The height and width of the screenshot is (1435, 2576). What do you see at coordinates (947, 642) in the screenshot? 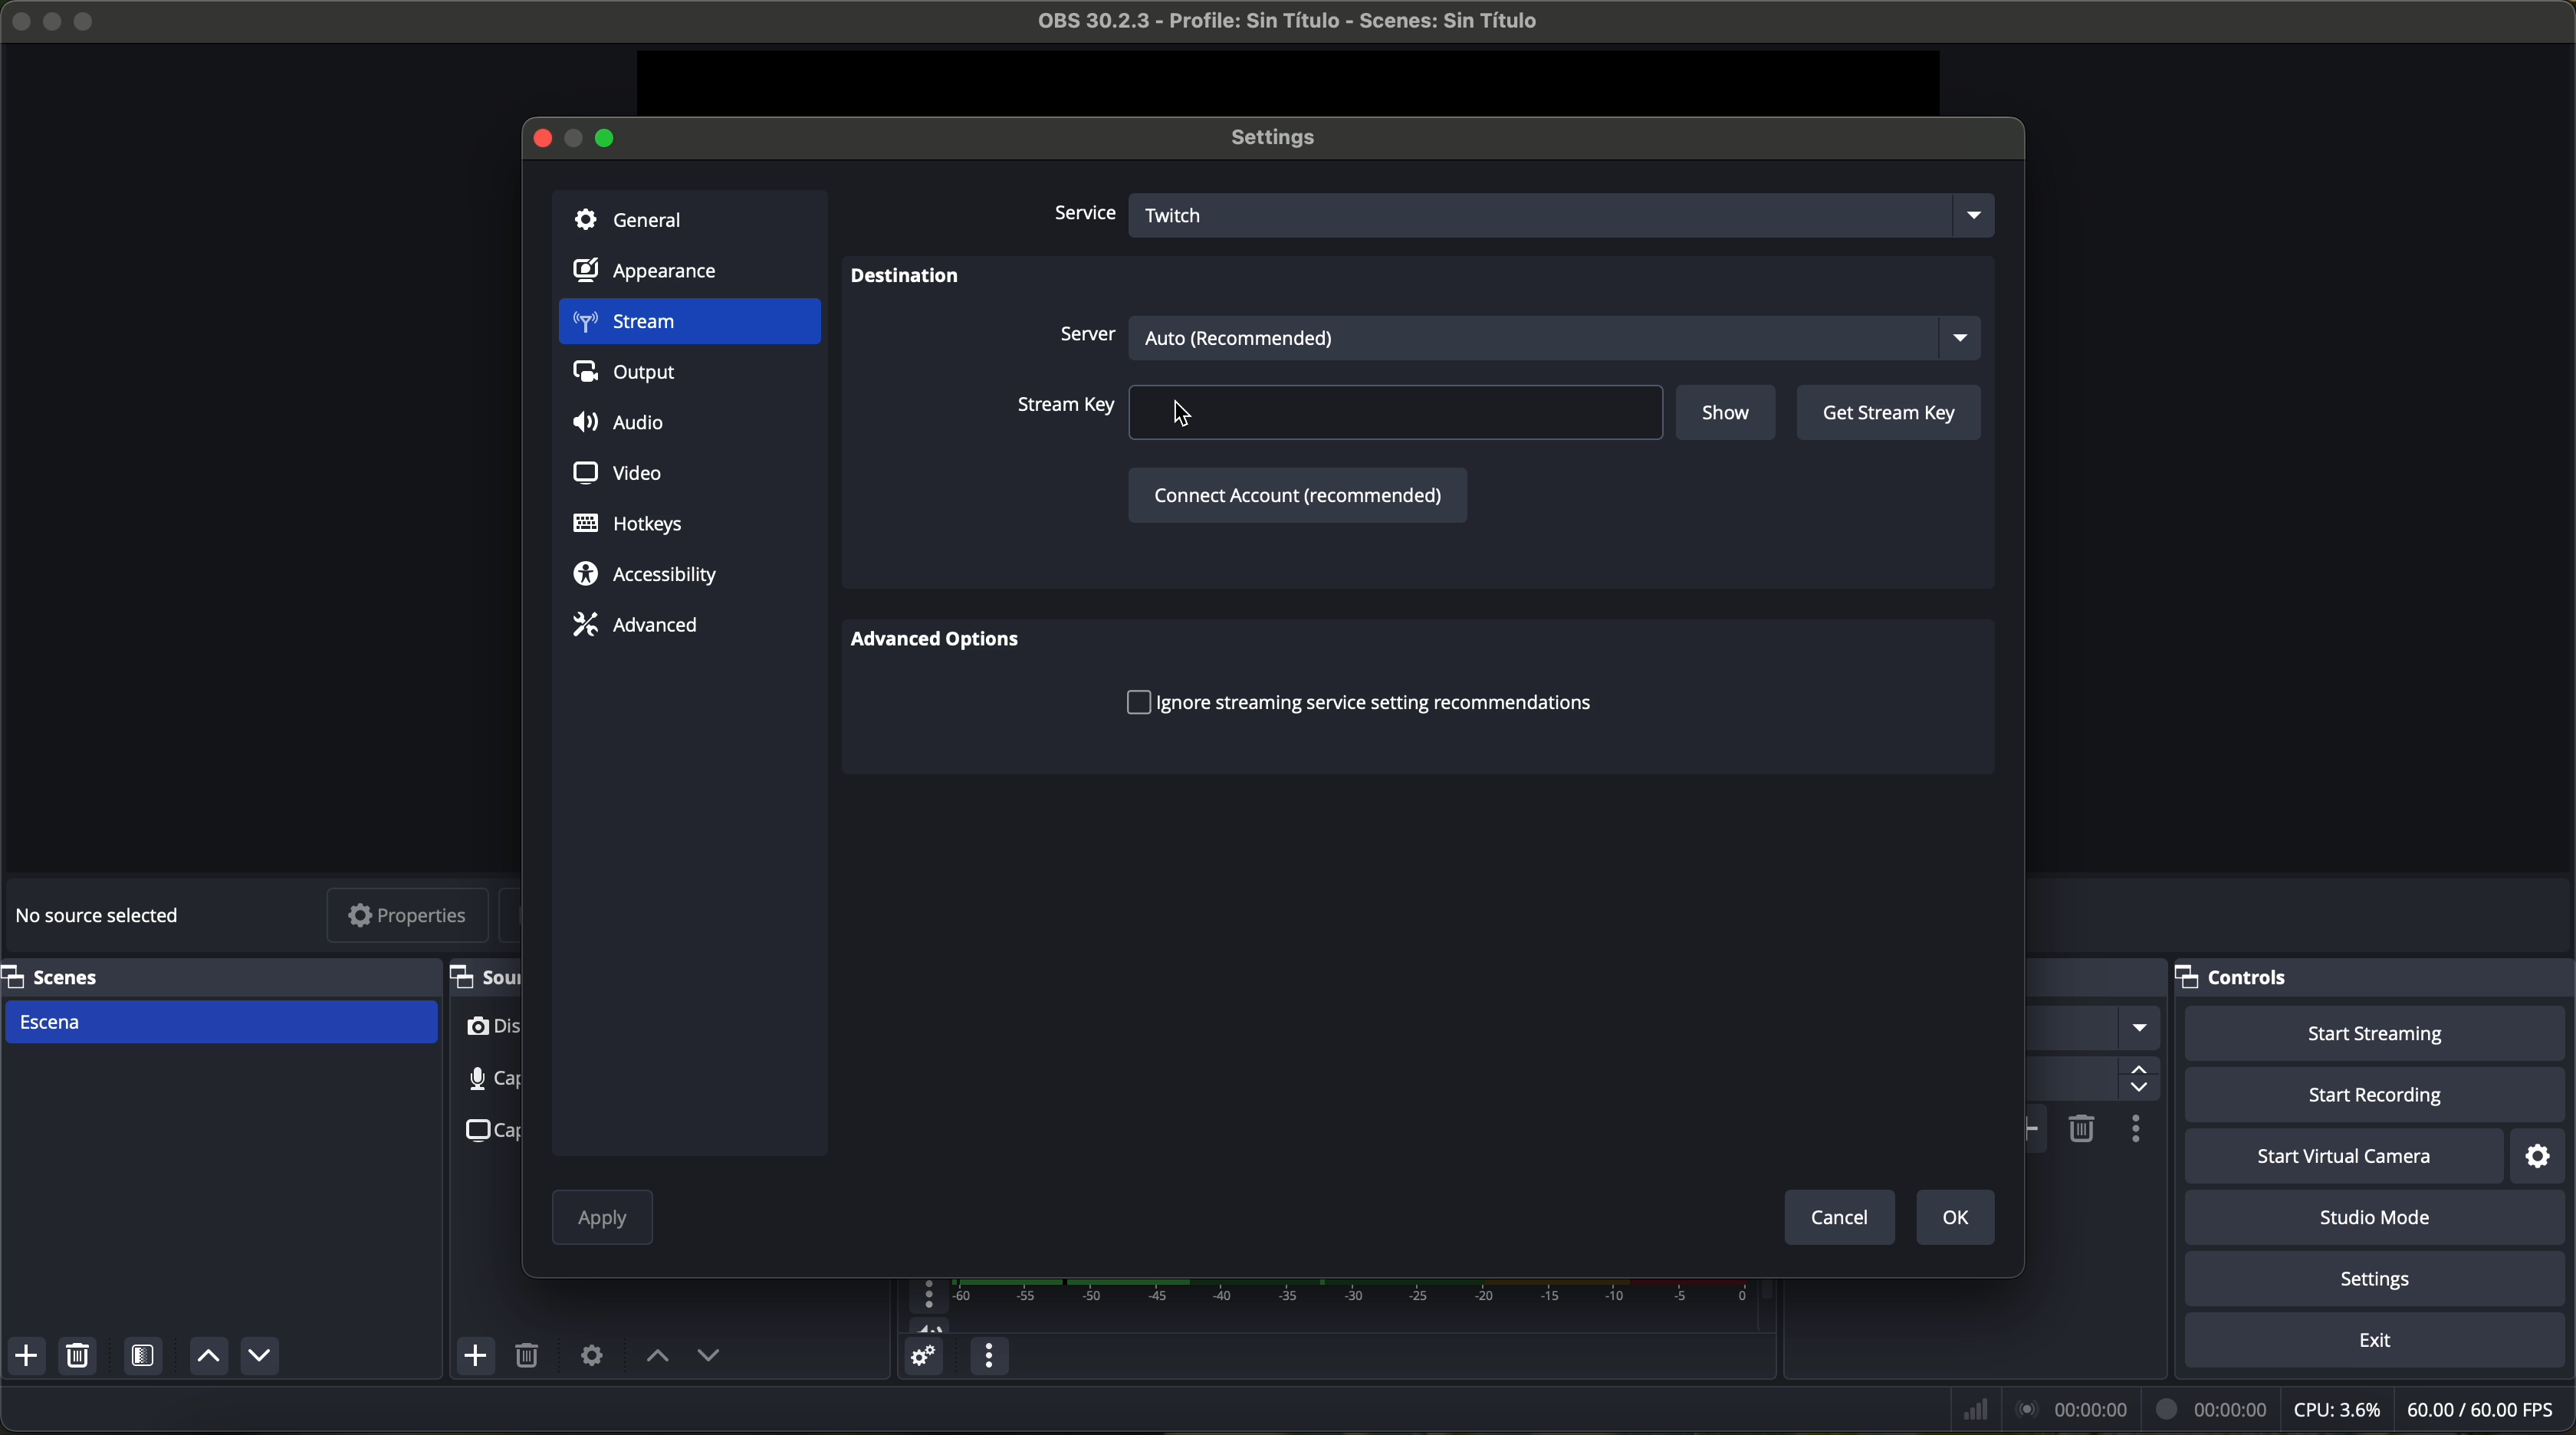
I see `advanced options` at bounding box center [947, 642].